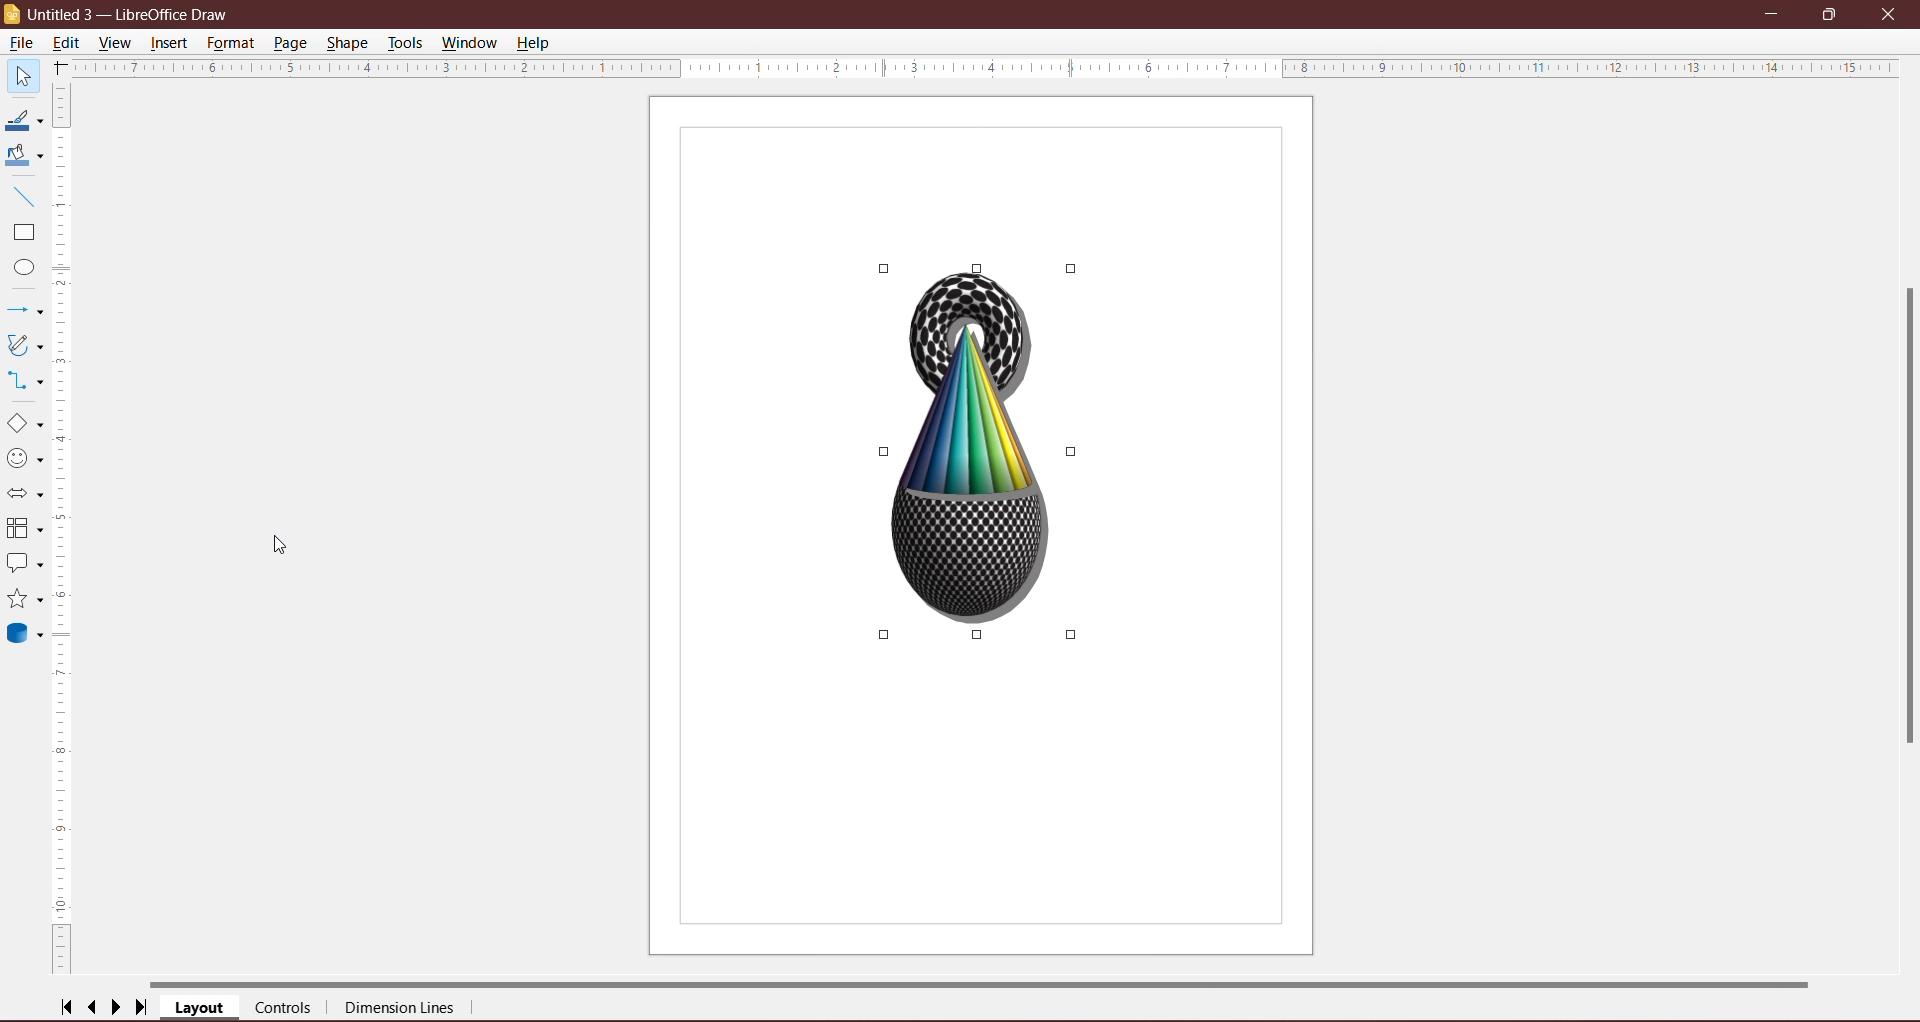 This screenshot has width=1920, height=1022. Describe the element at coordinates (170, 44) in the screenshot. I see `Insert` at that location.